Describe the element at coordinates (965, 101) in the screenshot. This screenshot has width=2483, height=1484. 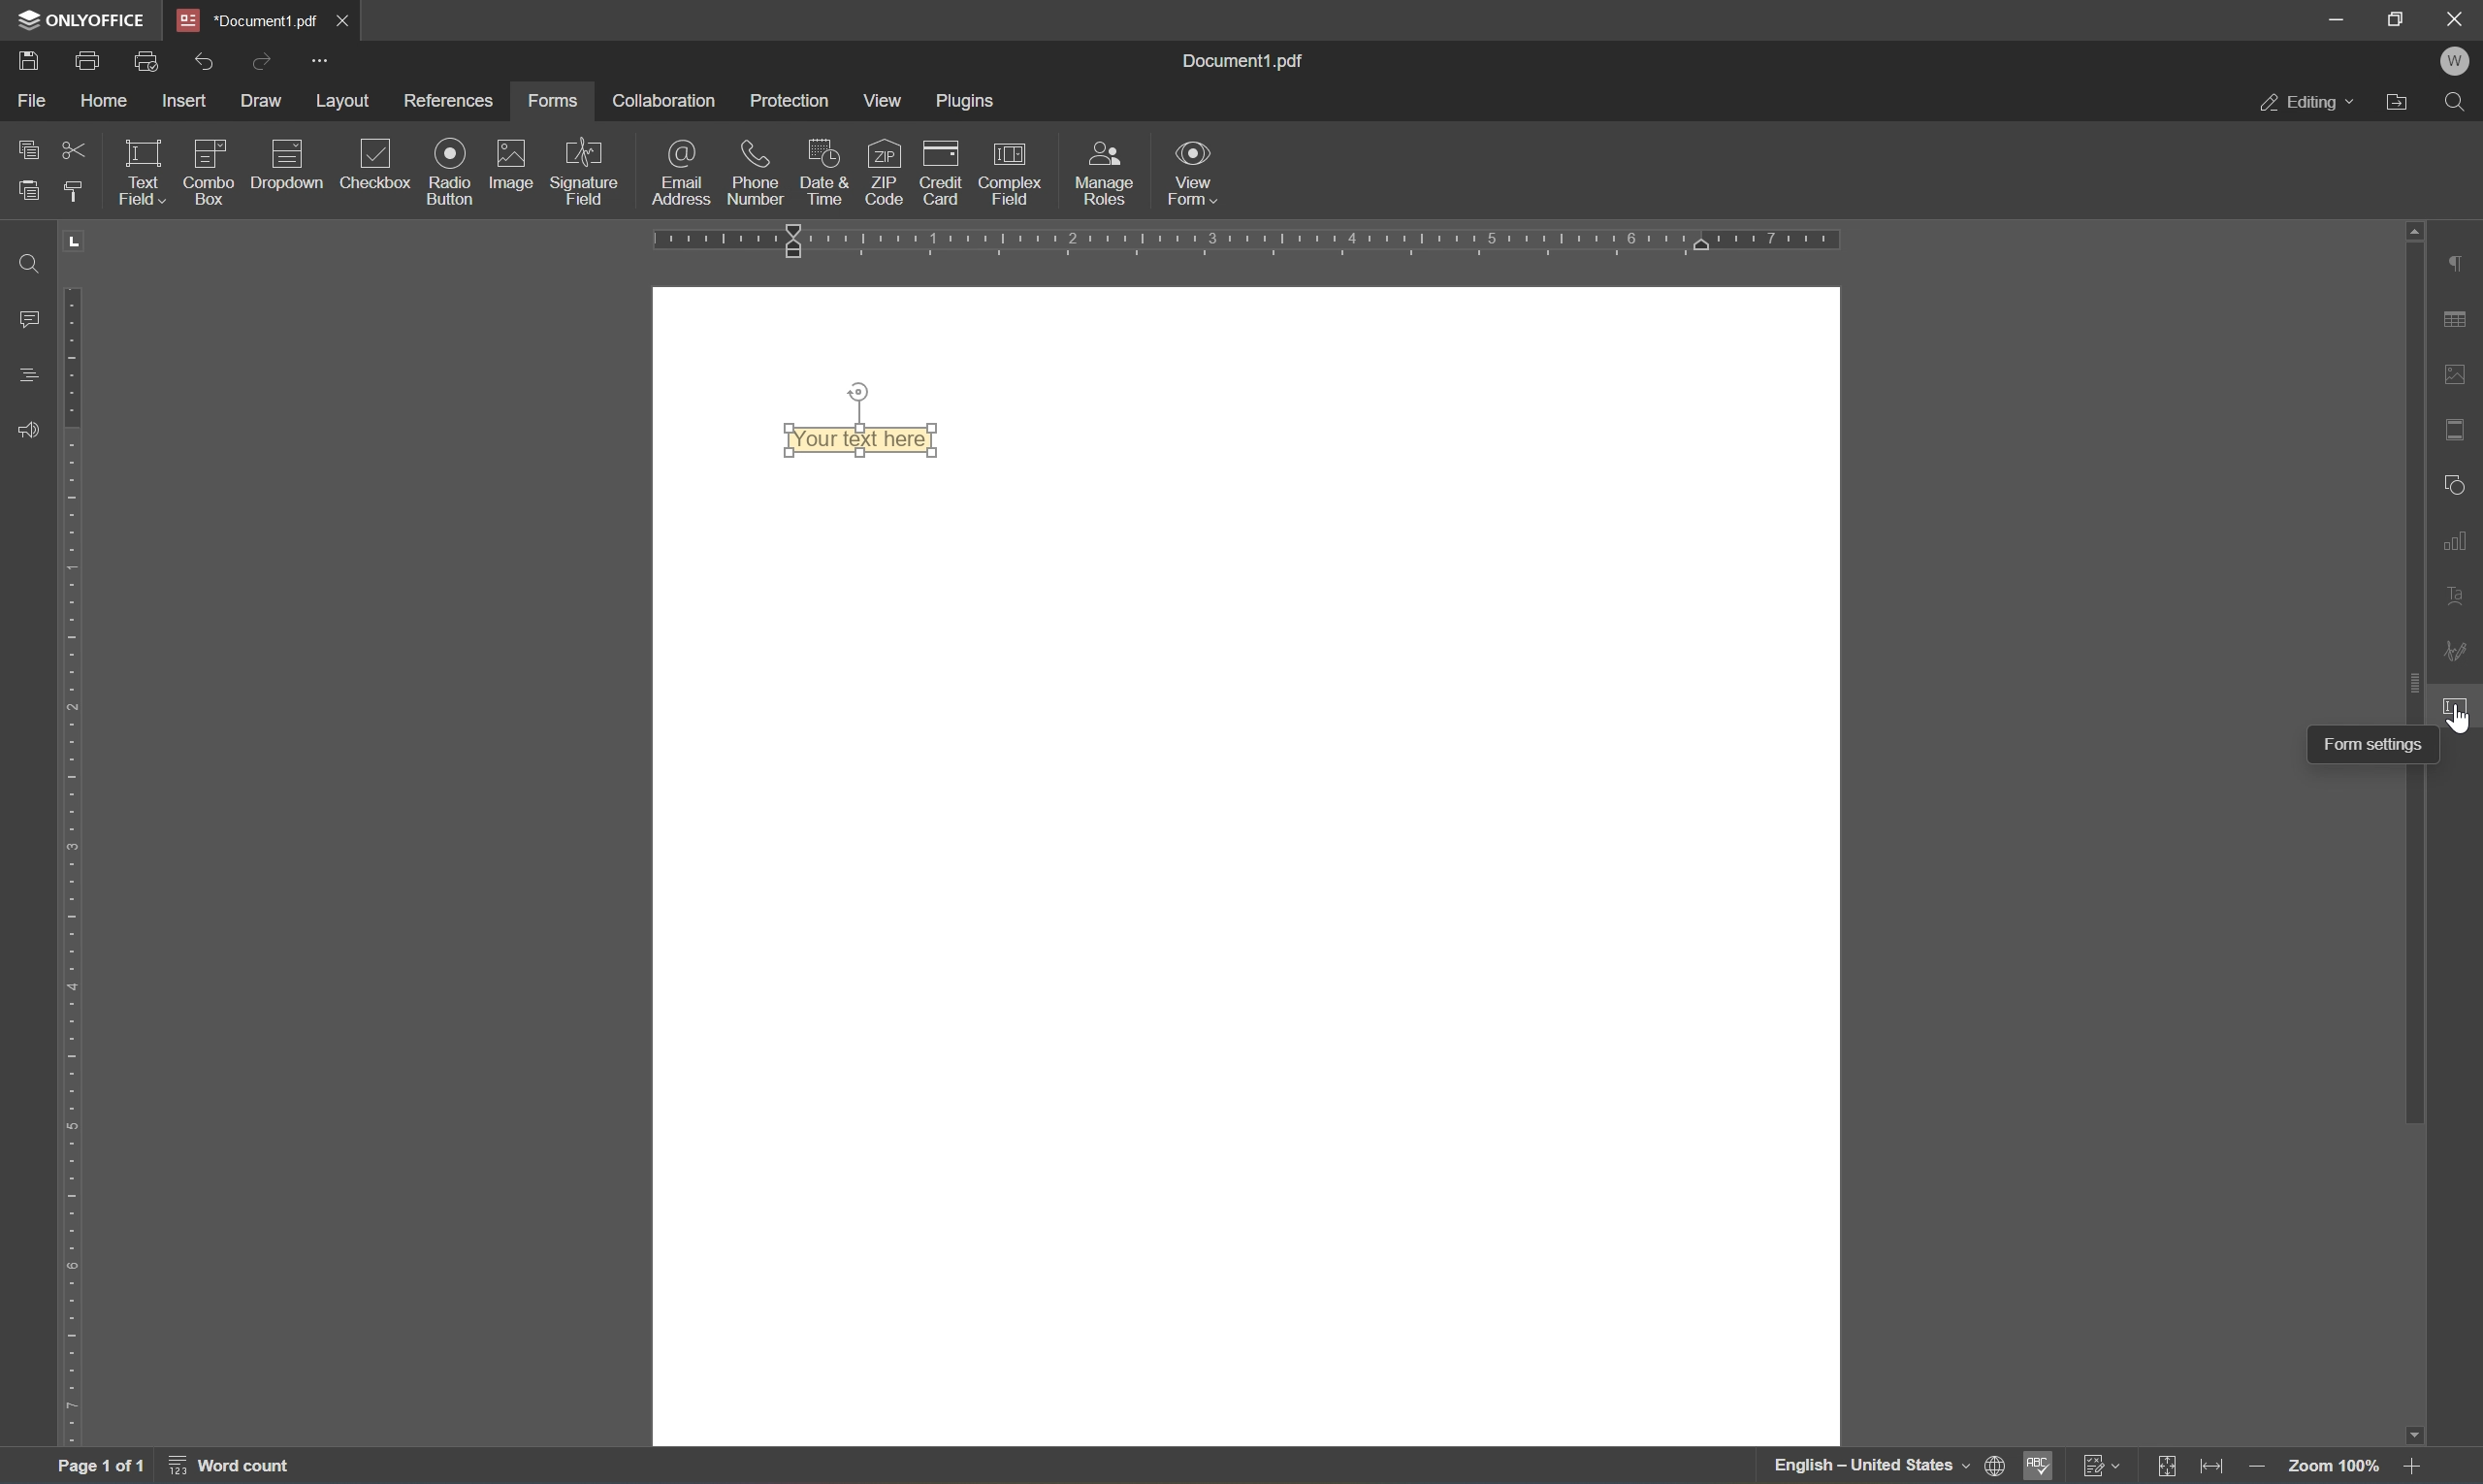
I see `plugins` at that location.